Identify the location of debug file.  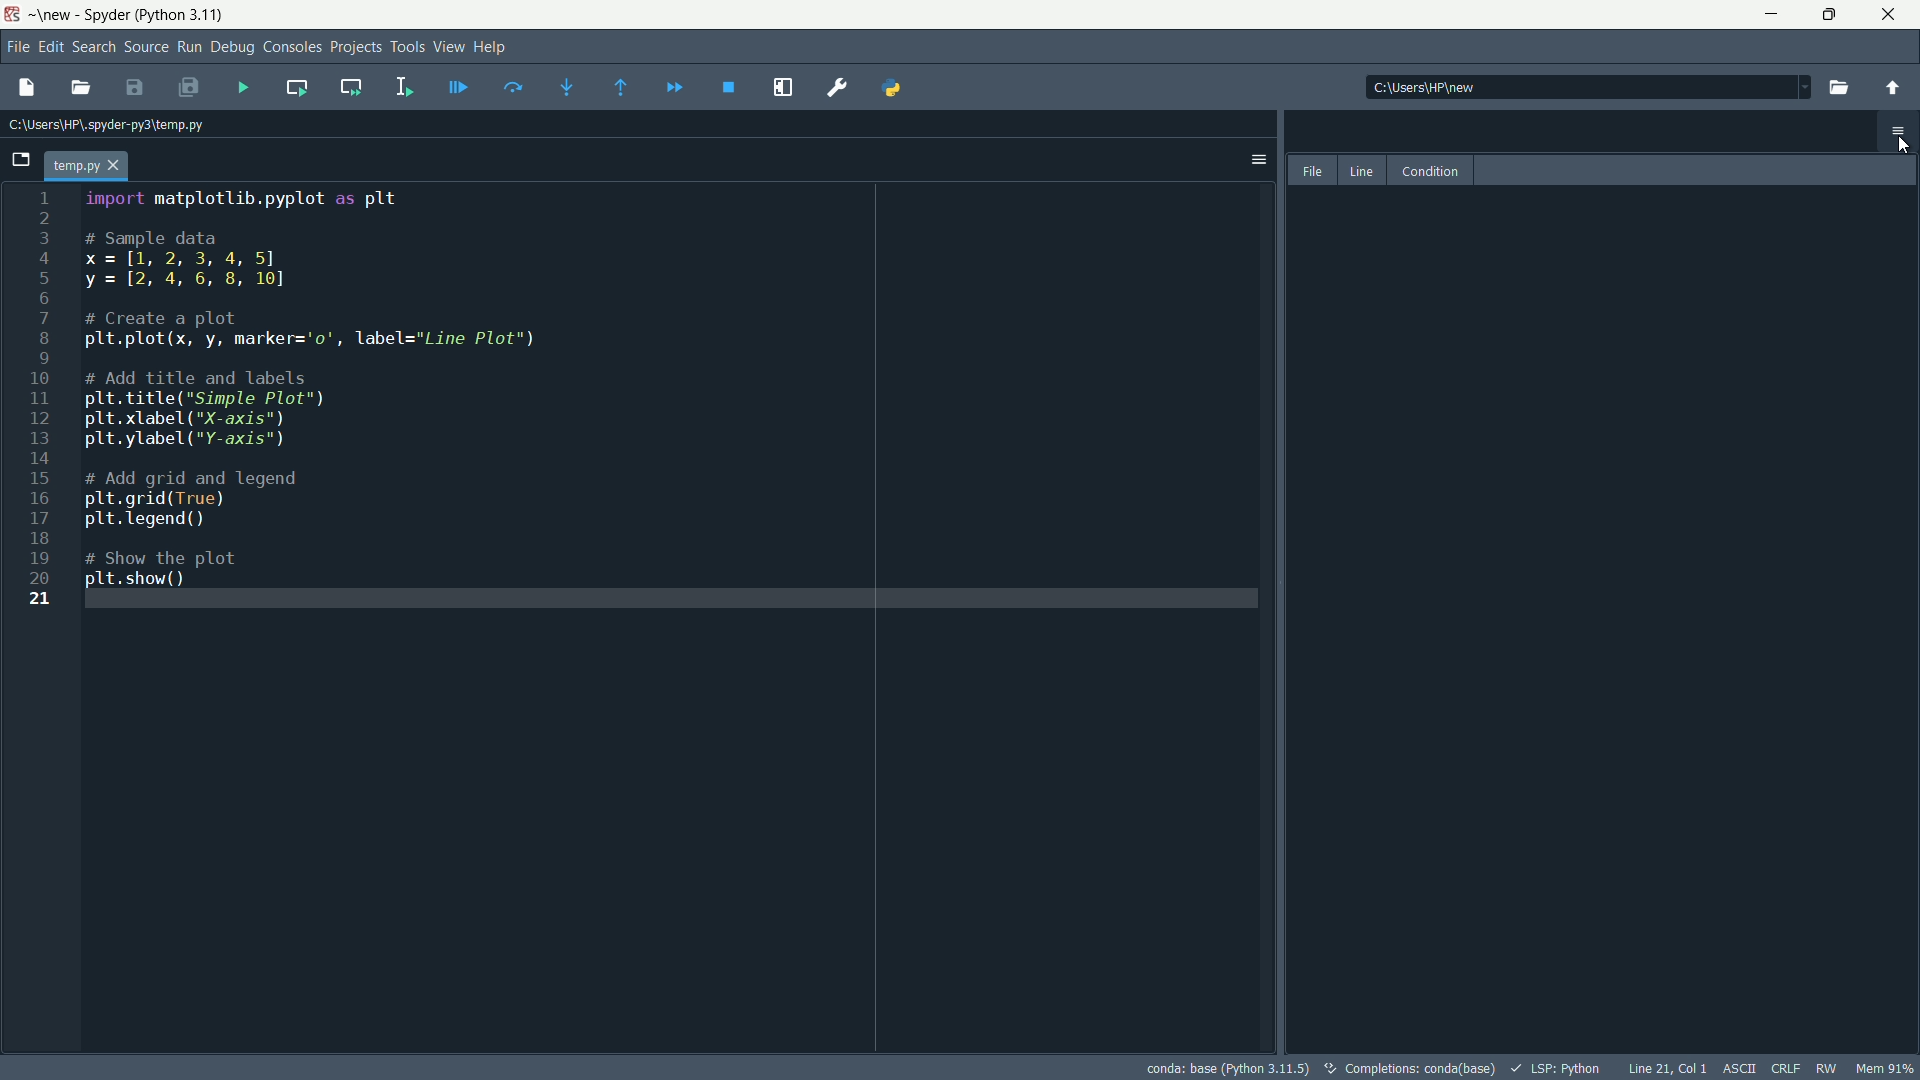
(459, 85).